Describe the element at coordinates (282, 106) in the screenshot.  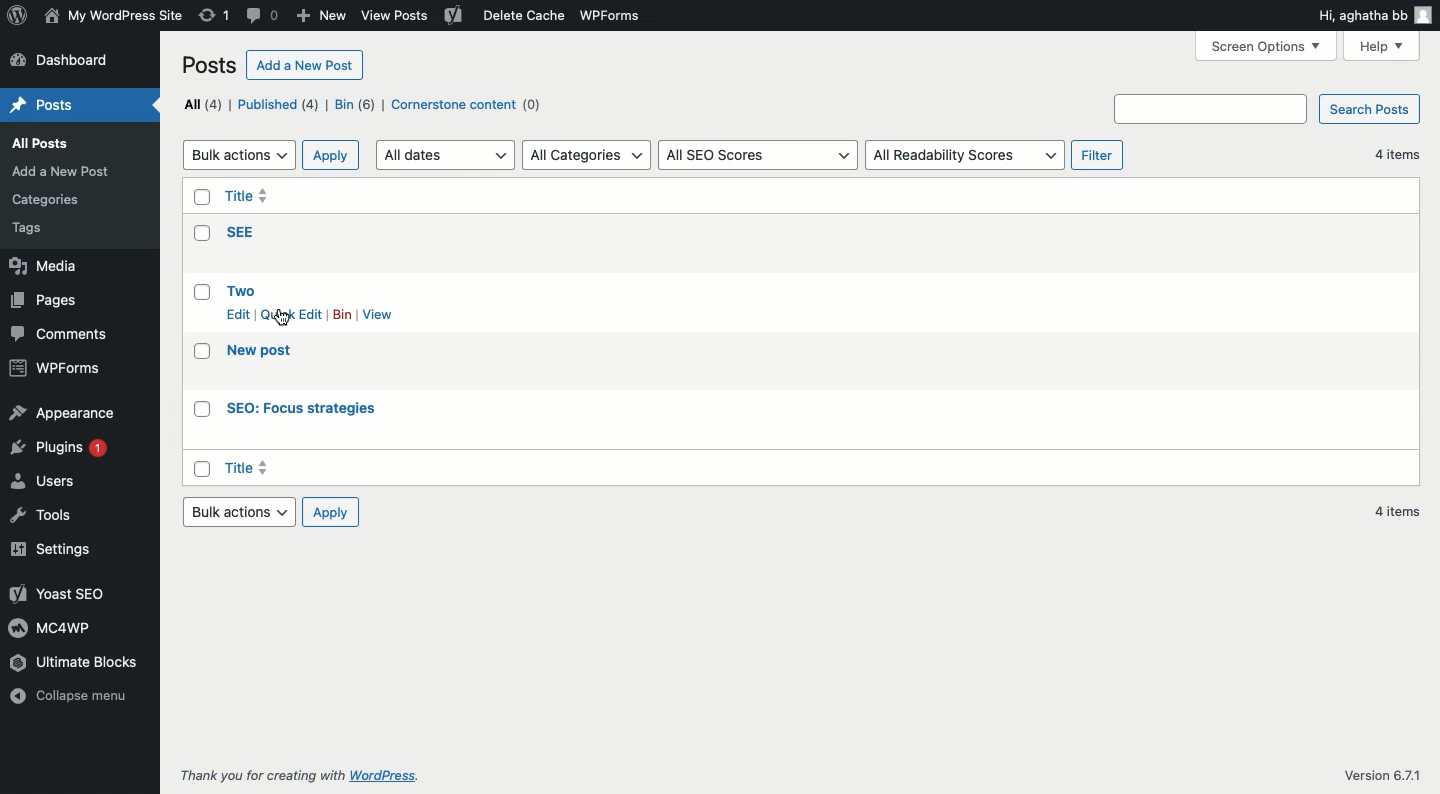
I see `Published` at that location.